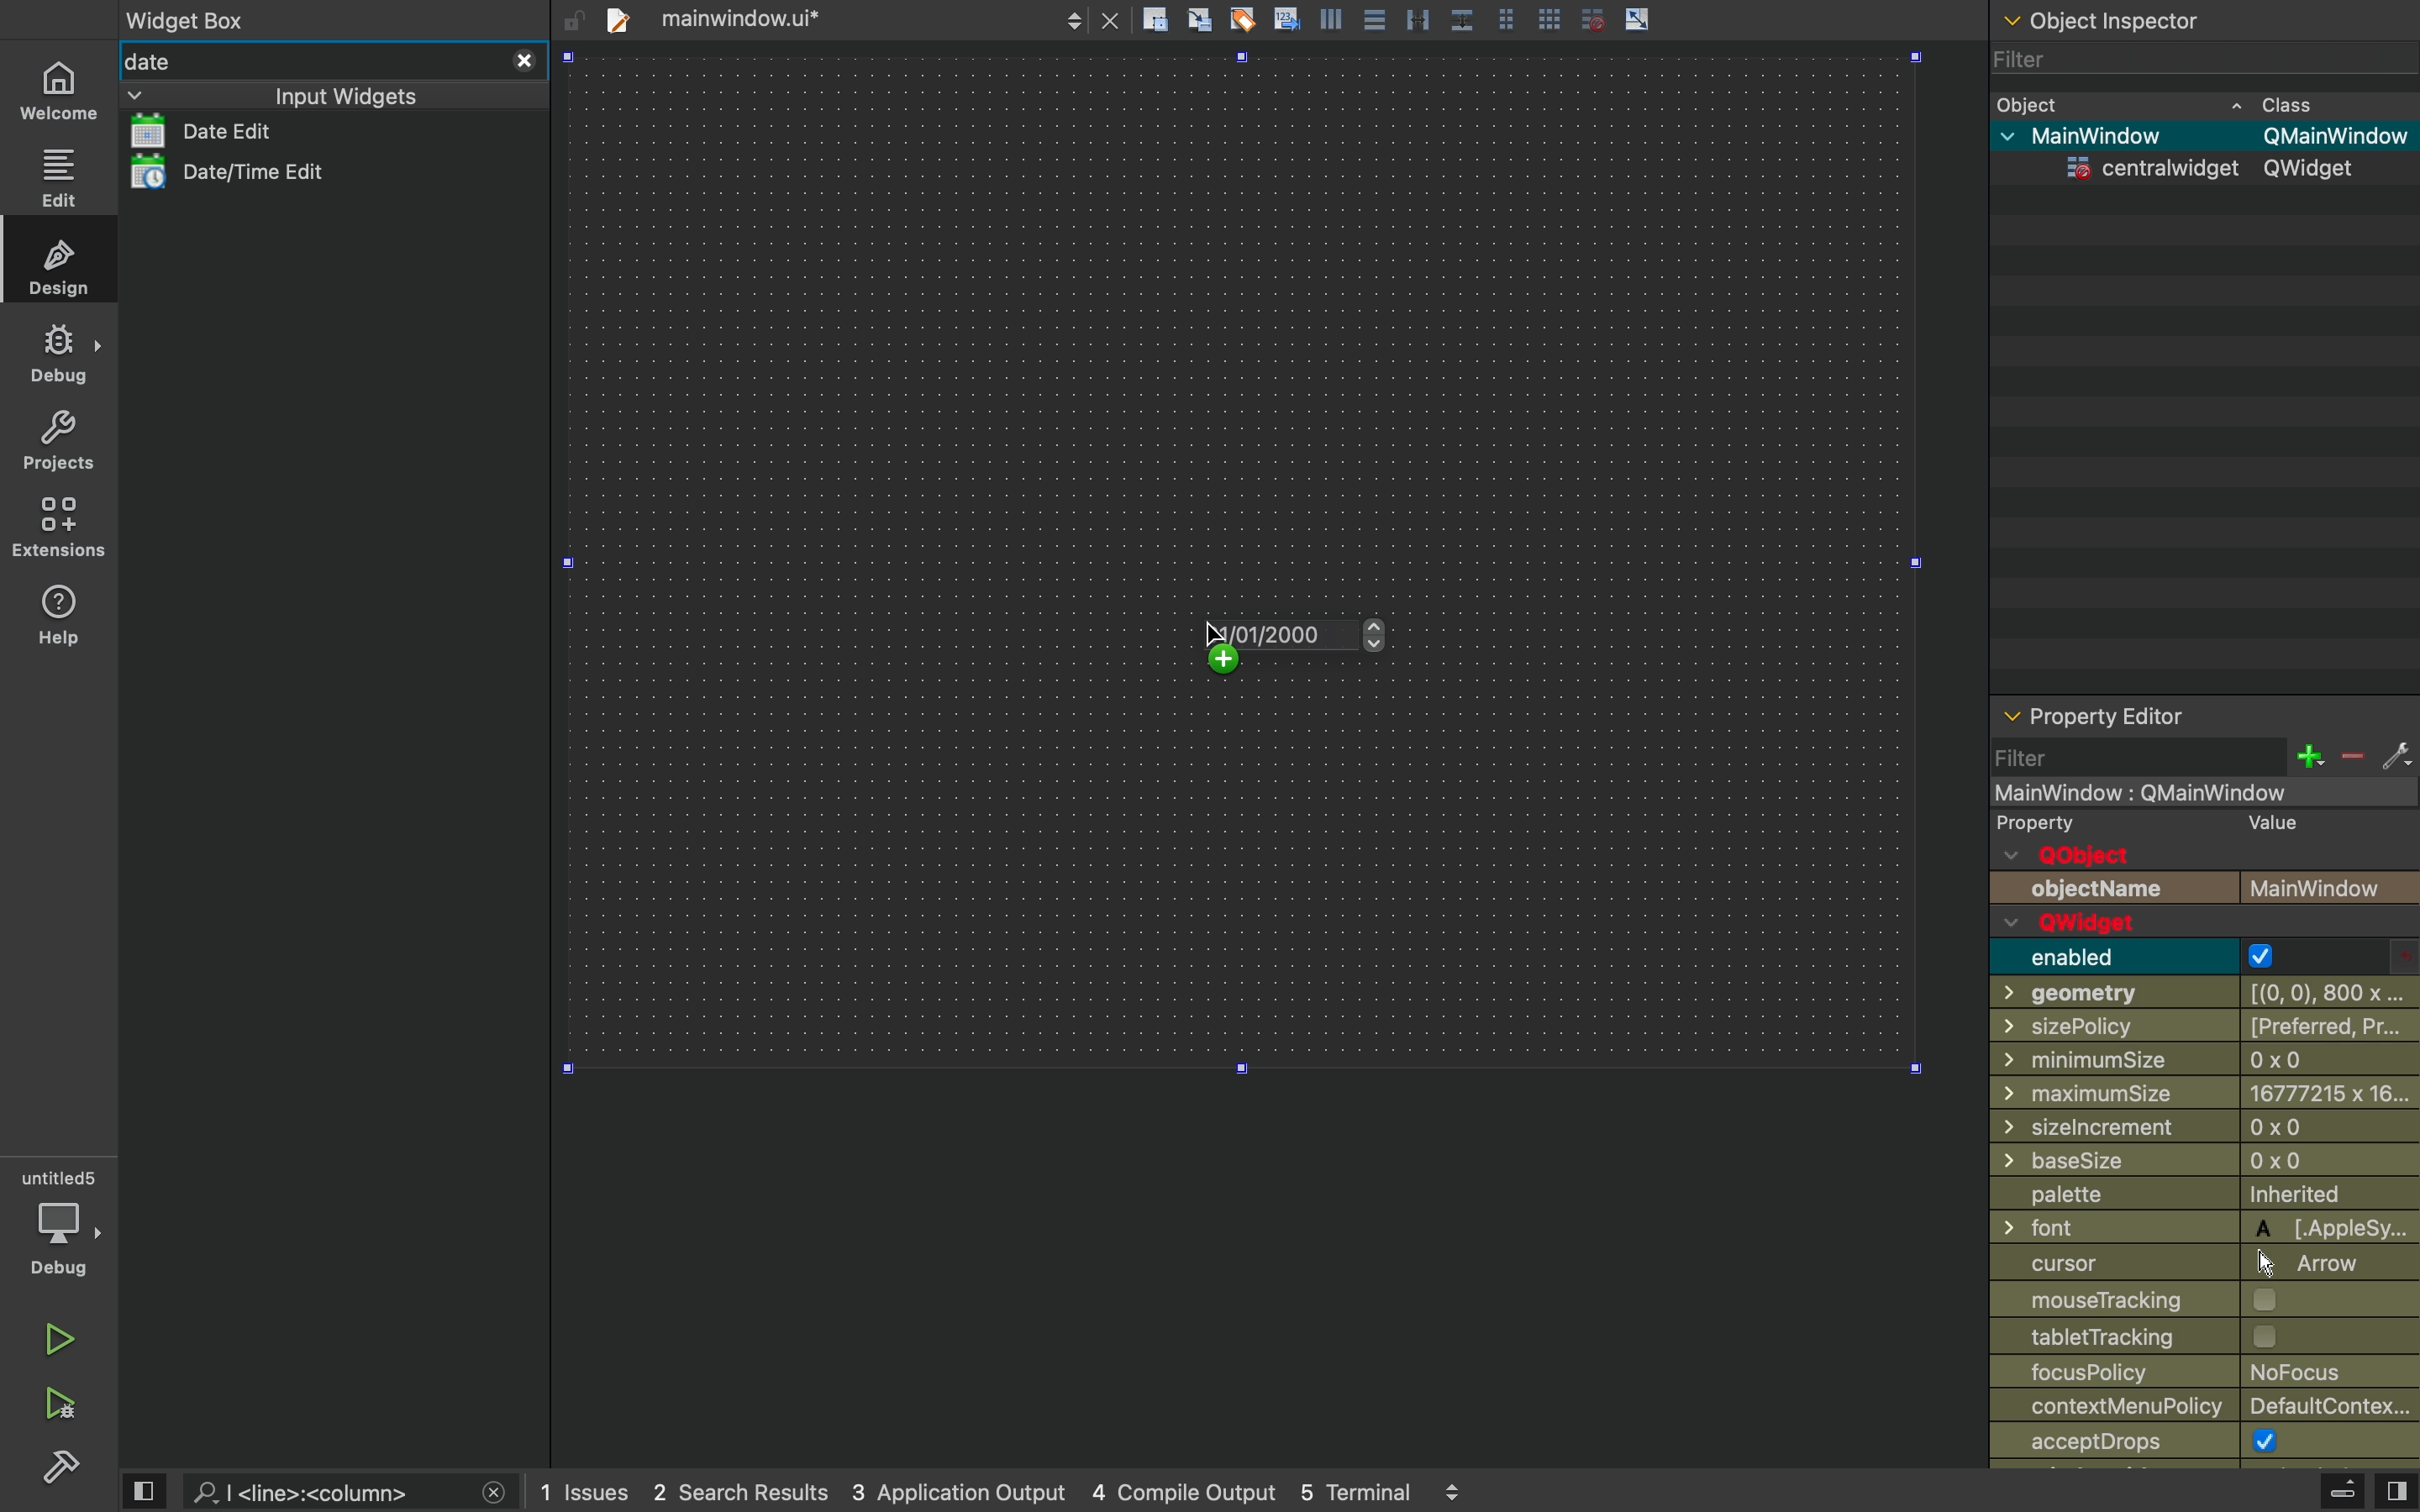 This screenshot has height=1512, width=2420. Describe the element at coordinates (269, 173) in the screenshot. I see `date/time edit` at that location.